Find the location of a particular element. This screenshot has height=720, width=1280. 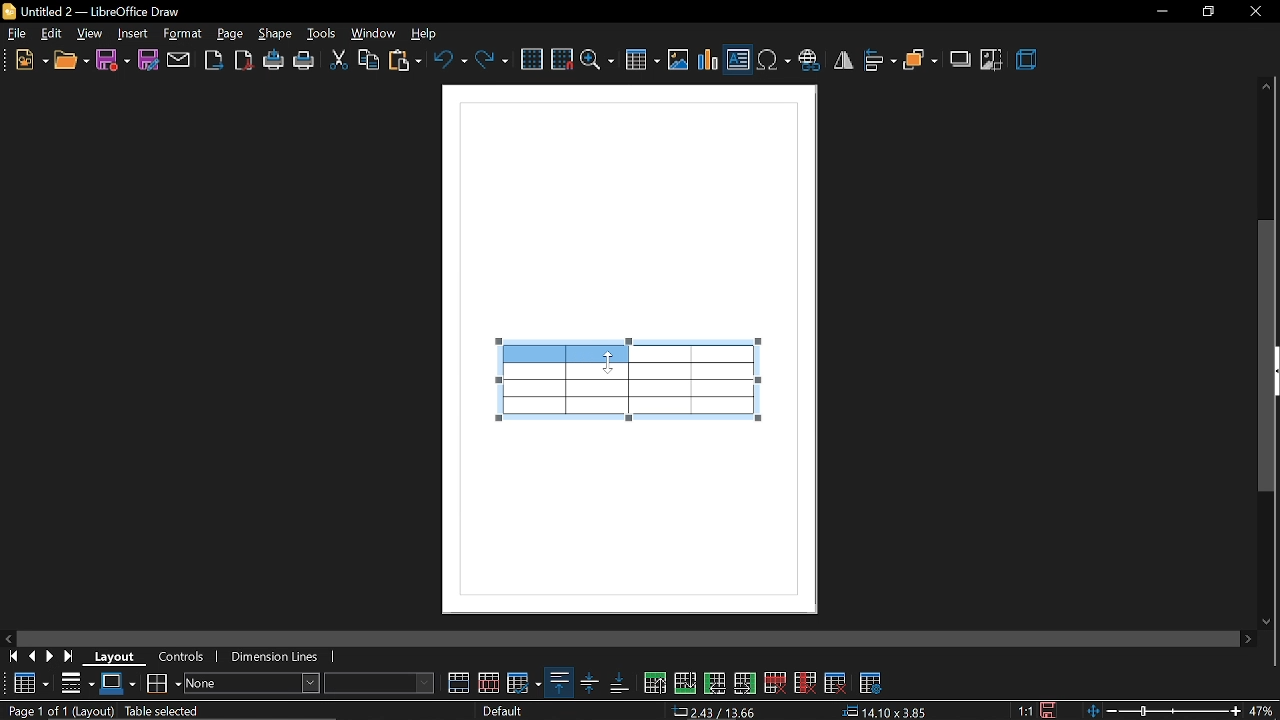

move right is located at coordinates (1250, 638).